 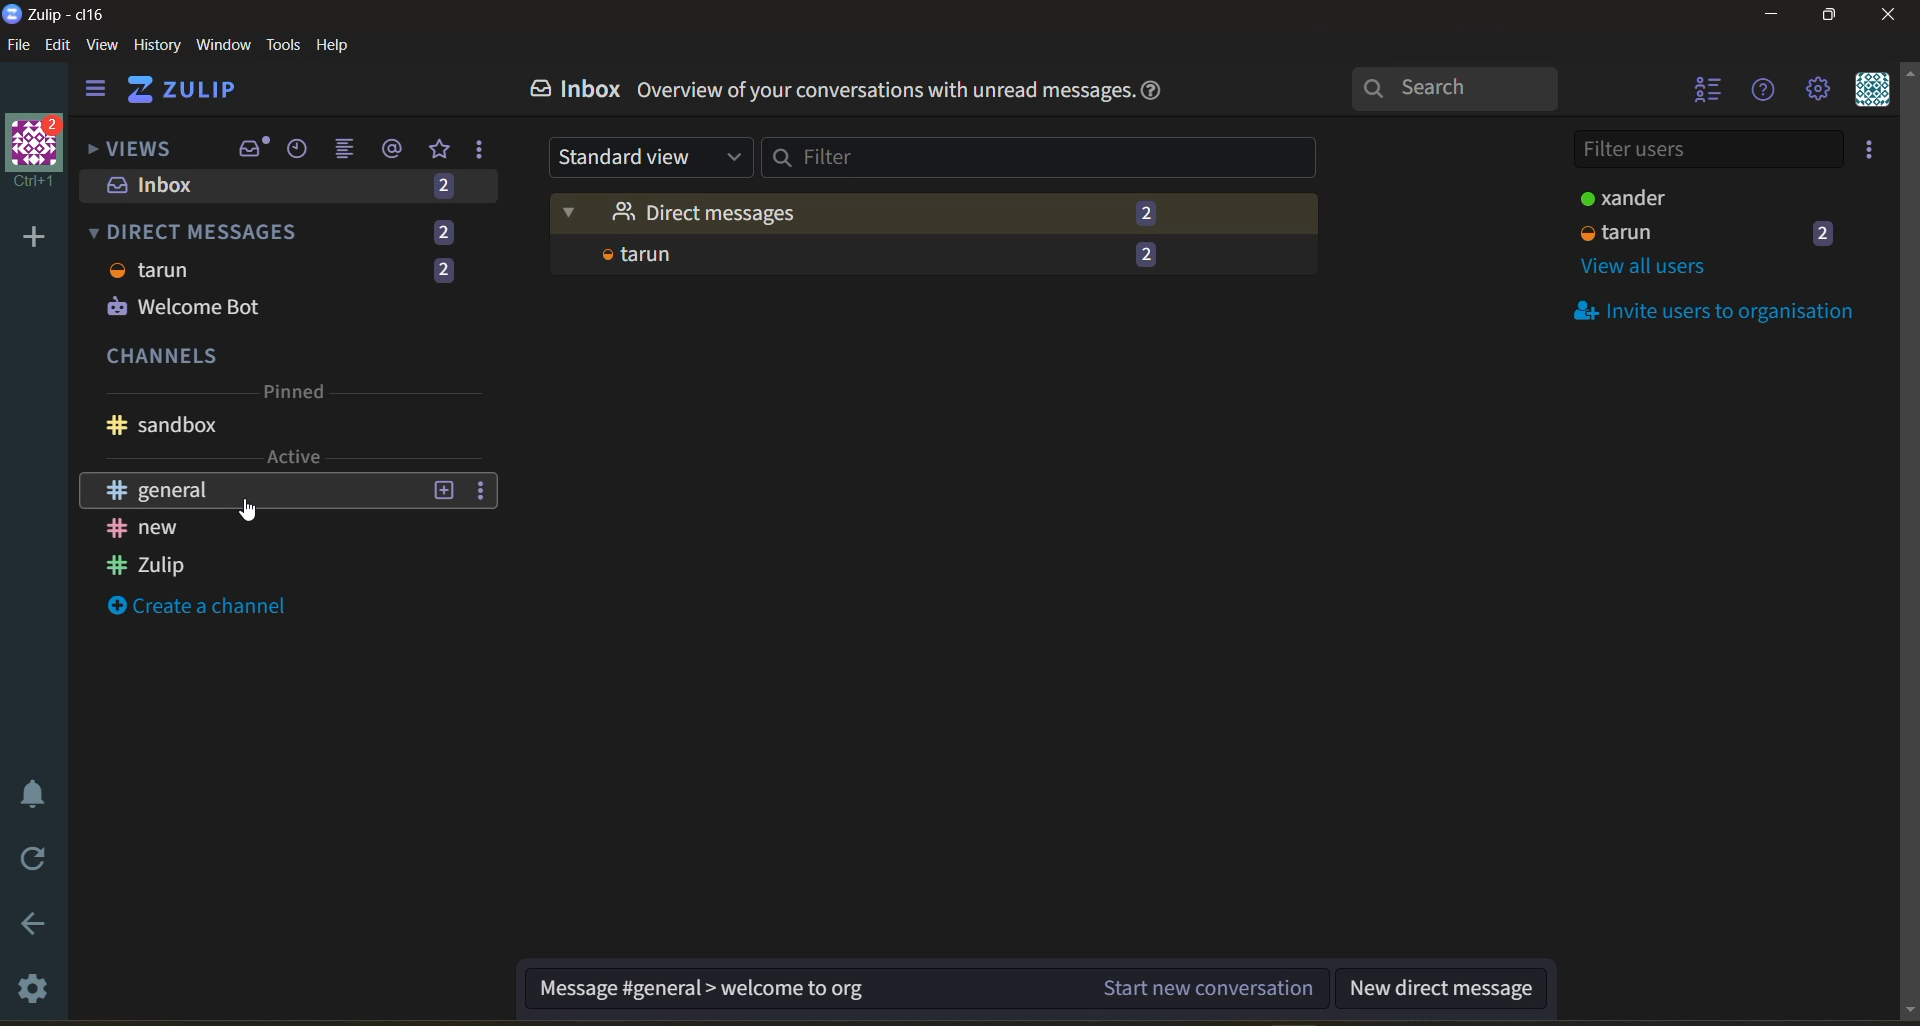 What do you see at coordinates (1873, 153) in the screenshot?
I see `invite users to organisation` at bounding box center [1873, 153].